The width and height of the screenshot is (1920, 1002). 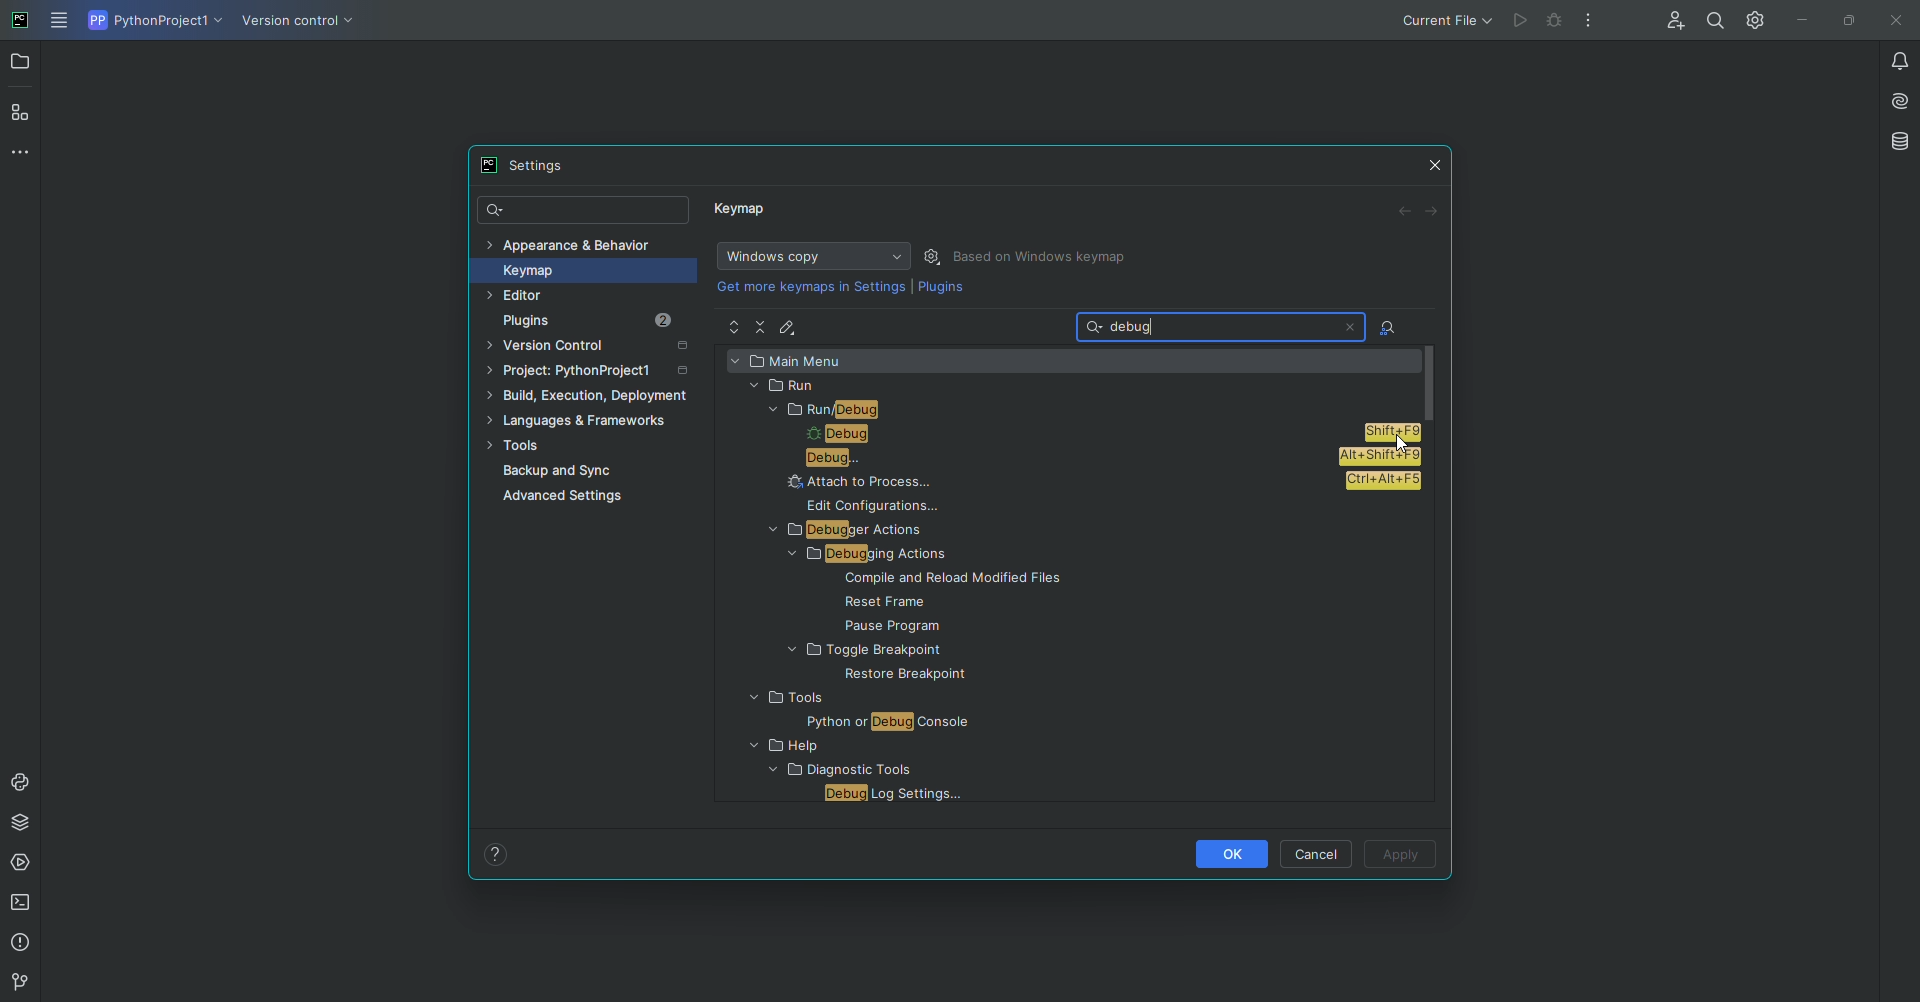 What do you see at coordinates (743, 213) in the screenshot?
I see `Keymap` at bounding box center [743, 213].